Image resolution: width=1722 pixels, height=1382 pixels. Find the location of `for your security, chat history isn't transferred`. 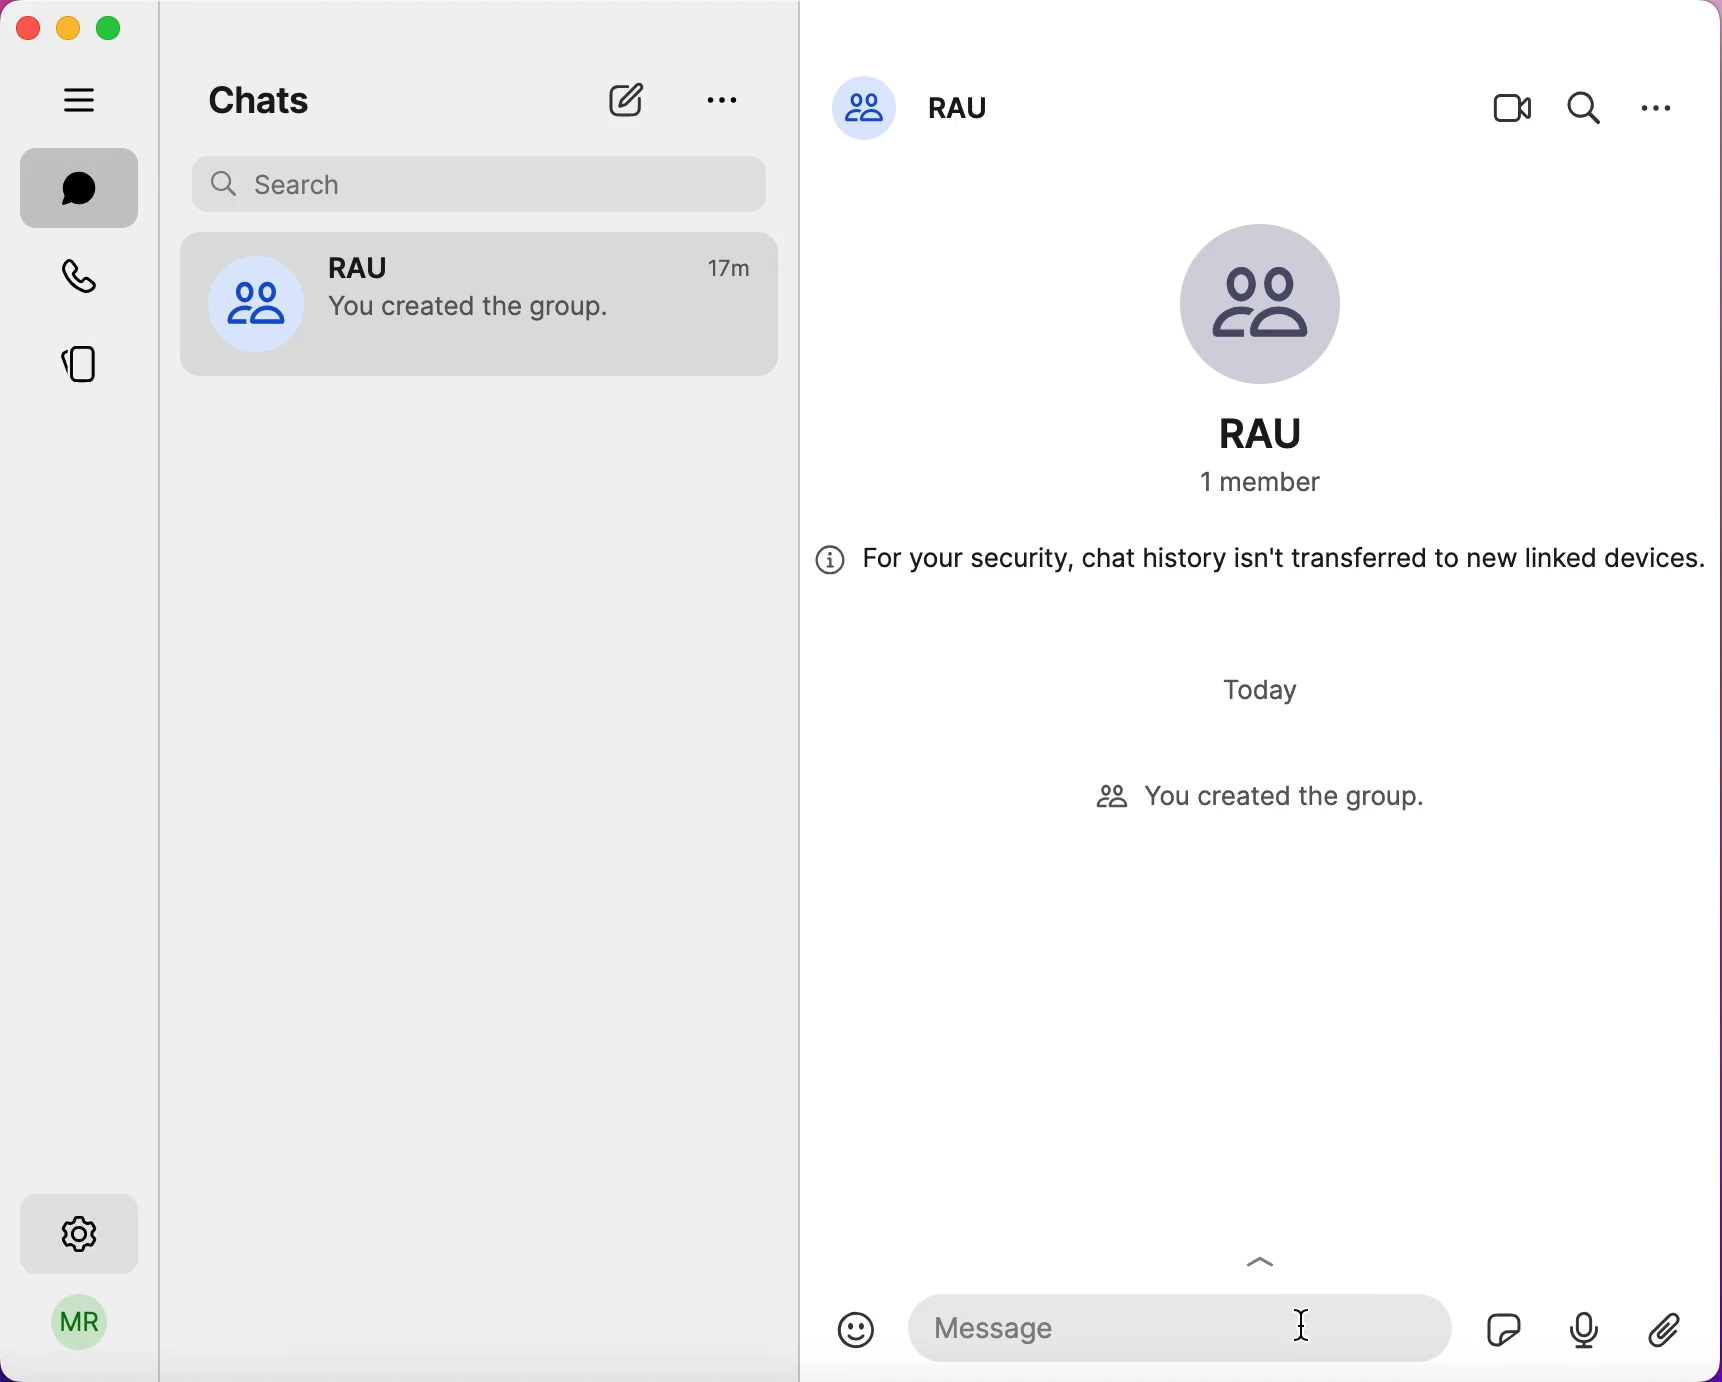

for your security, chat history isn't transferred is located at coordinates (1260, 567).